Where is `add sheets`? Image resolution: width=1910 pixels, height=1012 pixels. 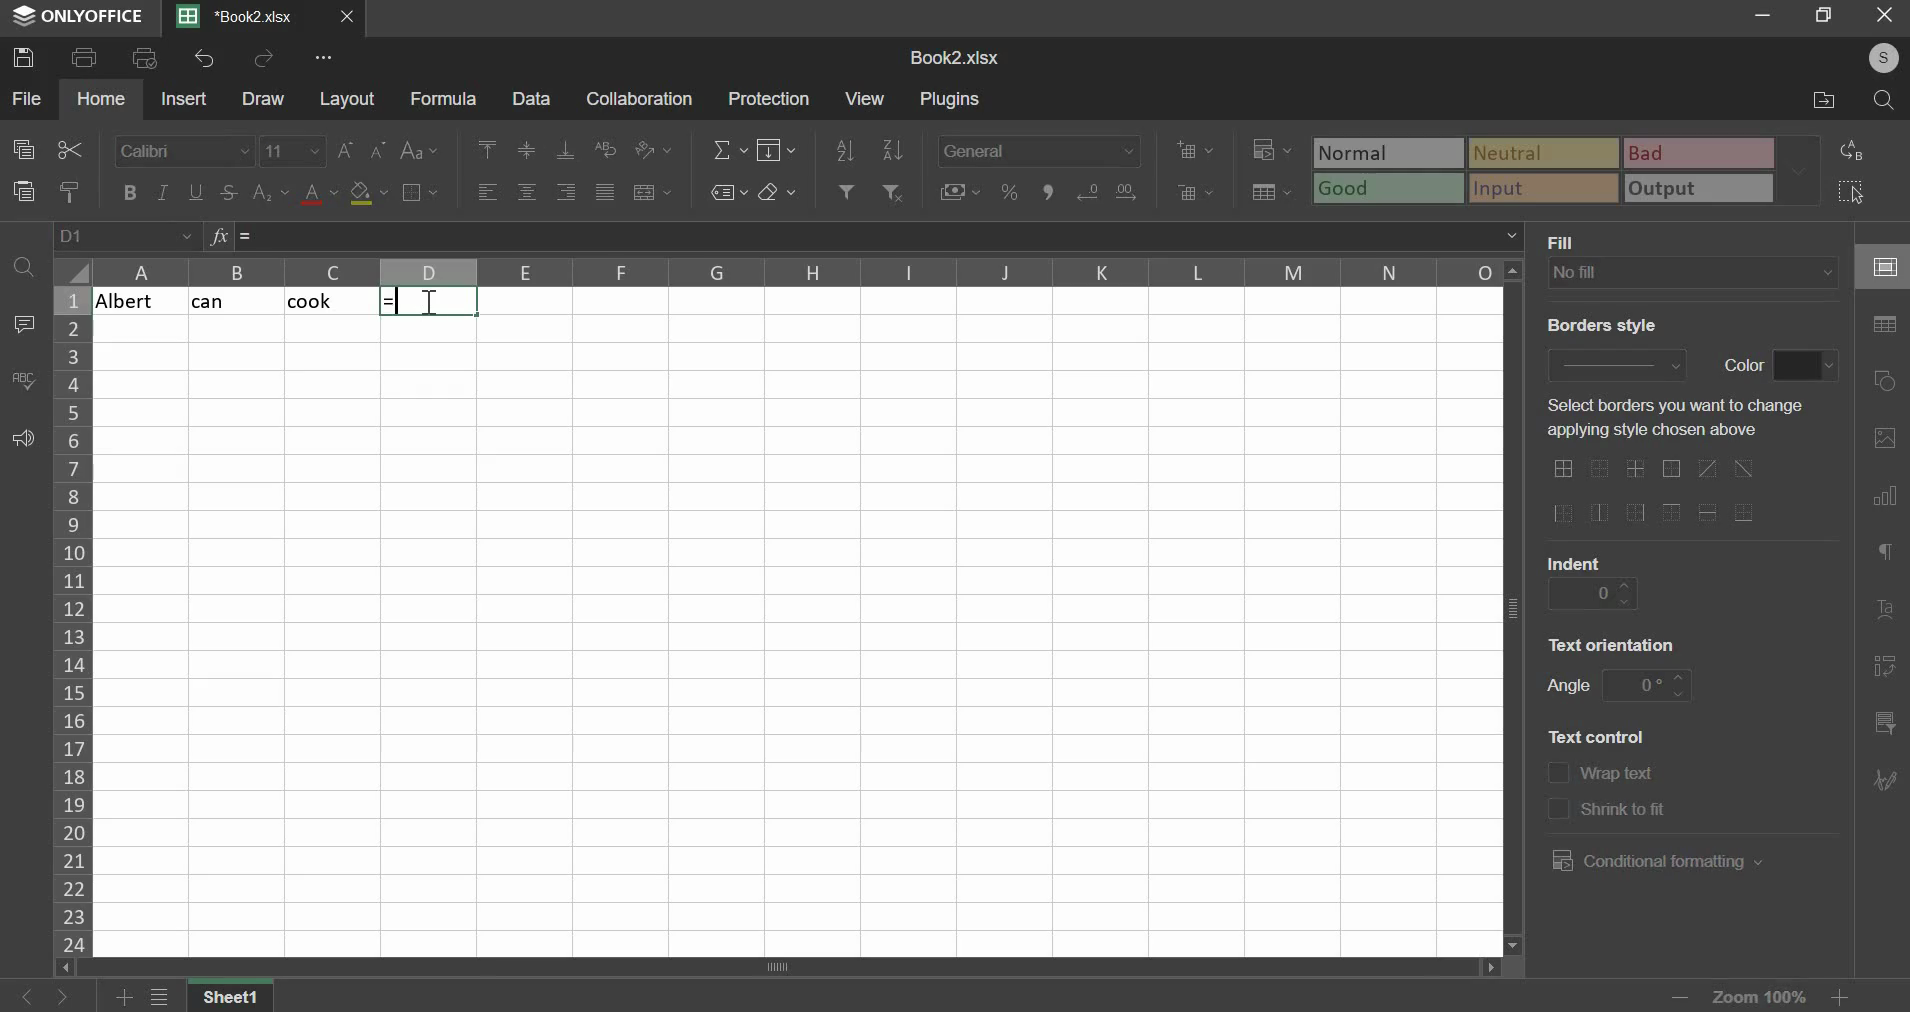 add sheets is located at coordinates (124, 998).